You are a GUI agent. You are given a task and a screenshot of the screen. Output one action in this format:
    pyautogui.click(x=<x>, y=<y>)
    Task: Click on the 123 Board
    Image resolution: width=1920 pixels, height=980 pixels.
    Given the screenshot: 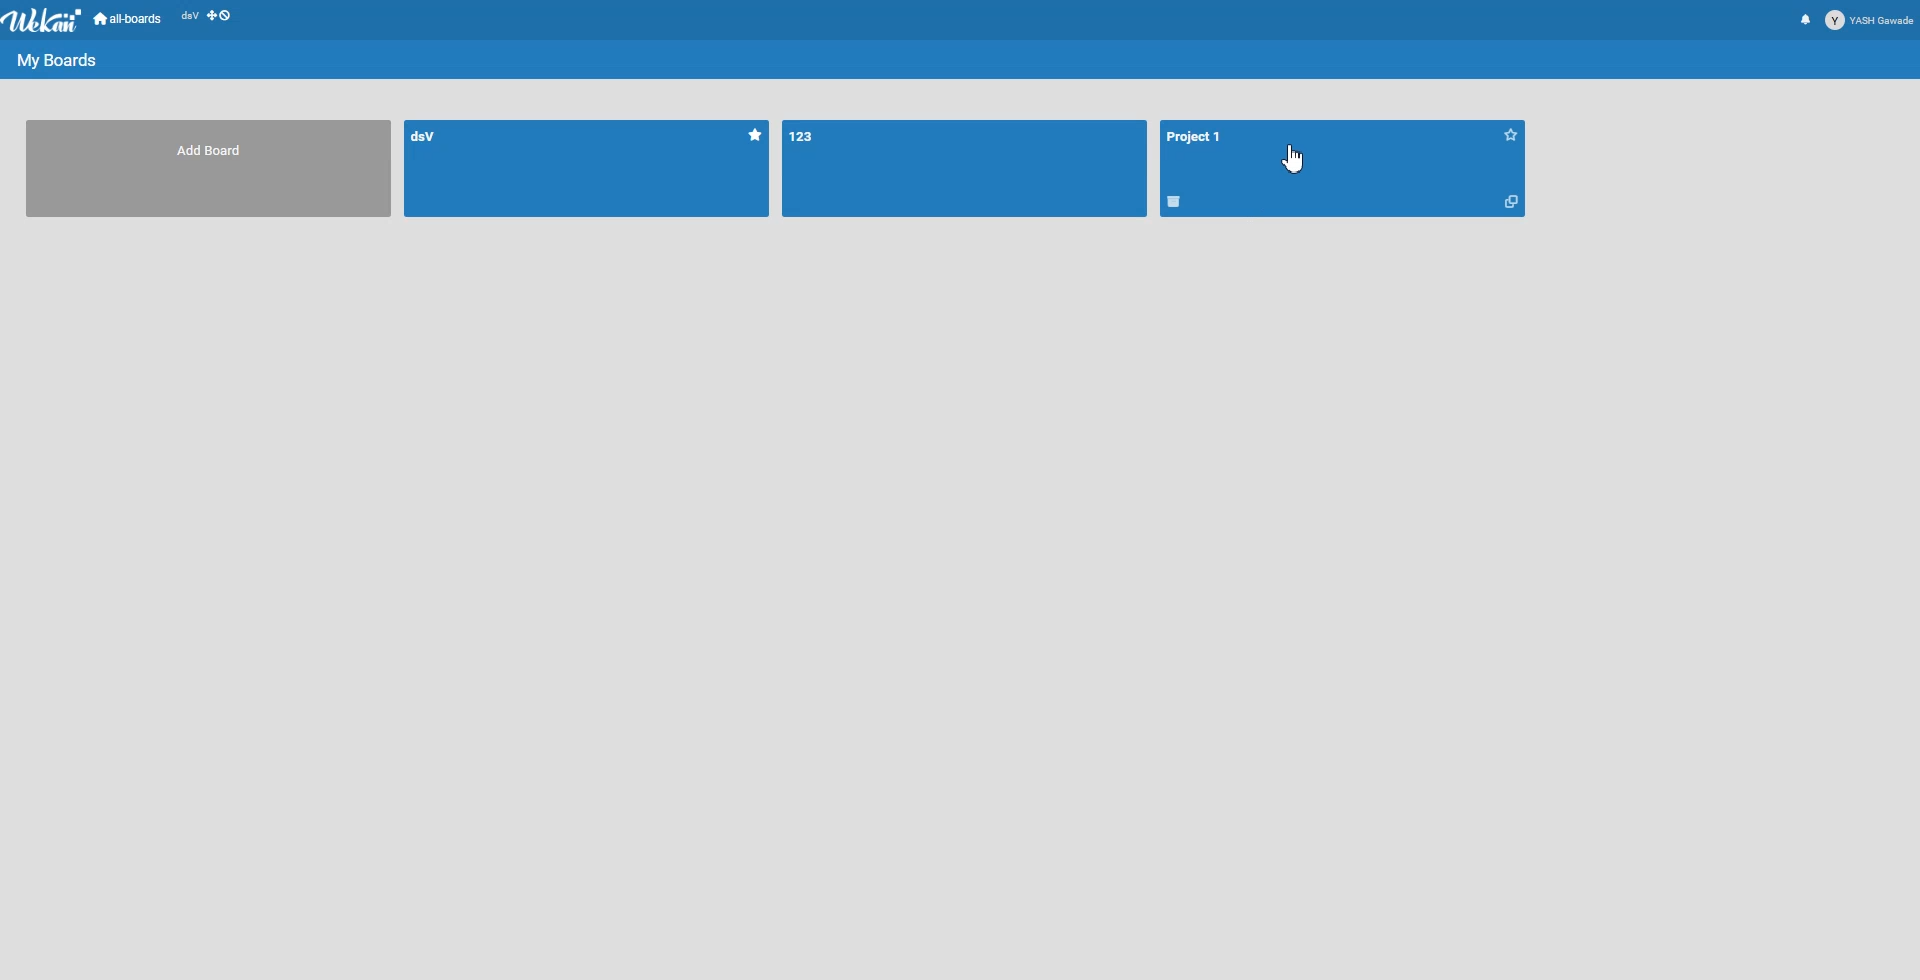 What is the action you would take?
    pyautogui.click(x=807, y=136)
    